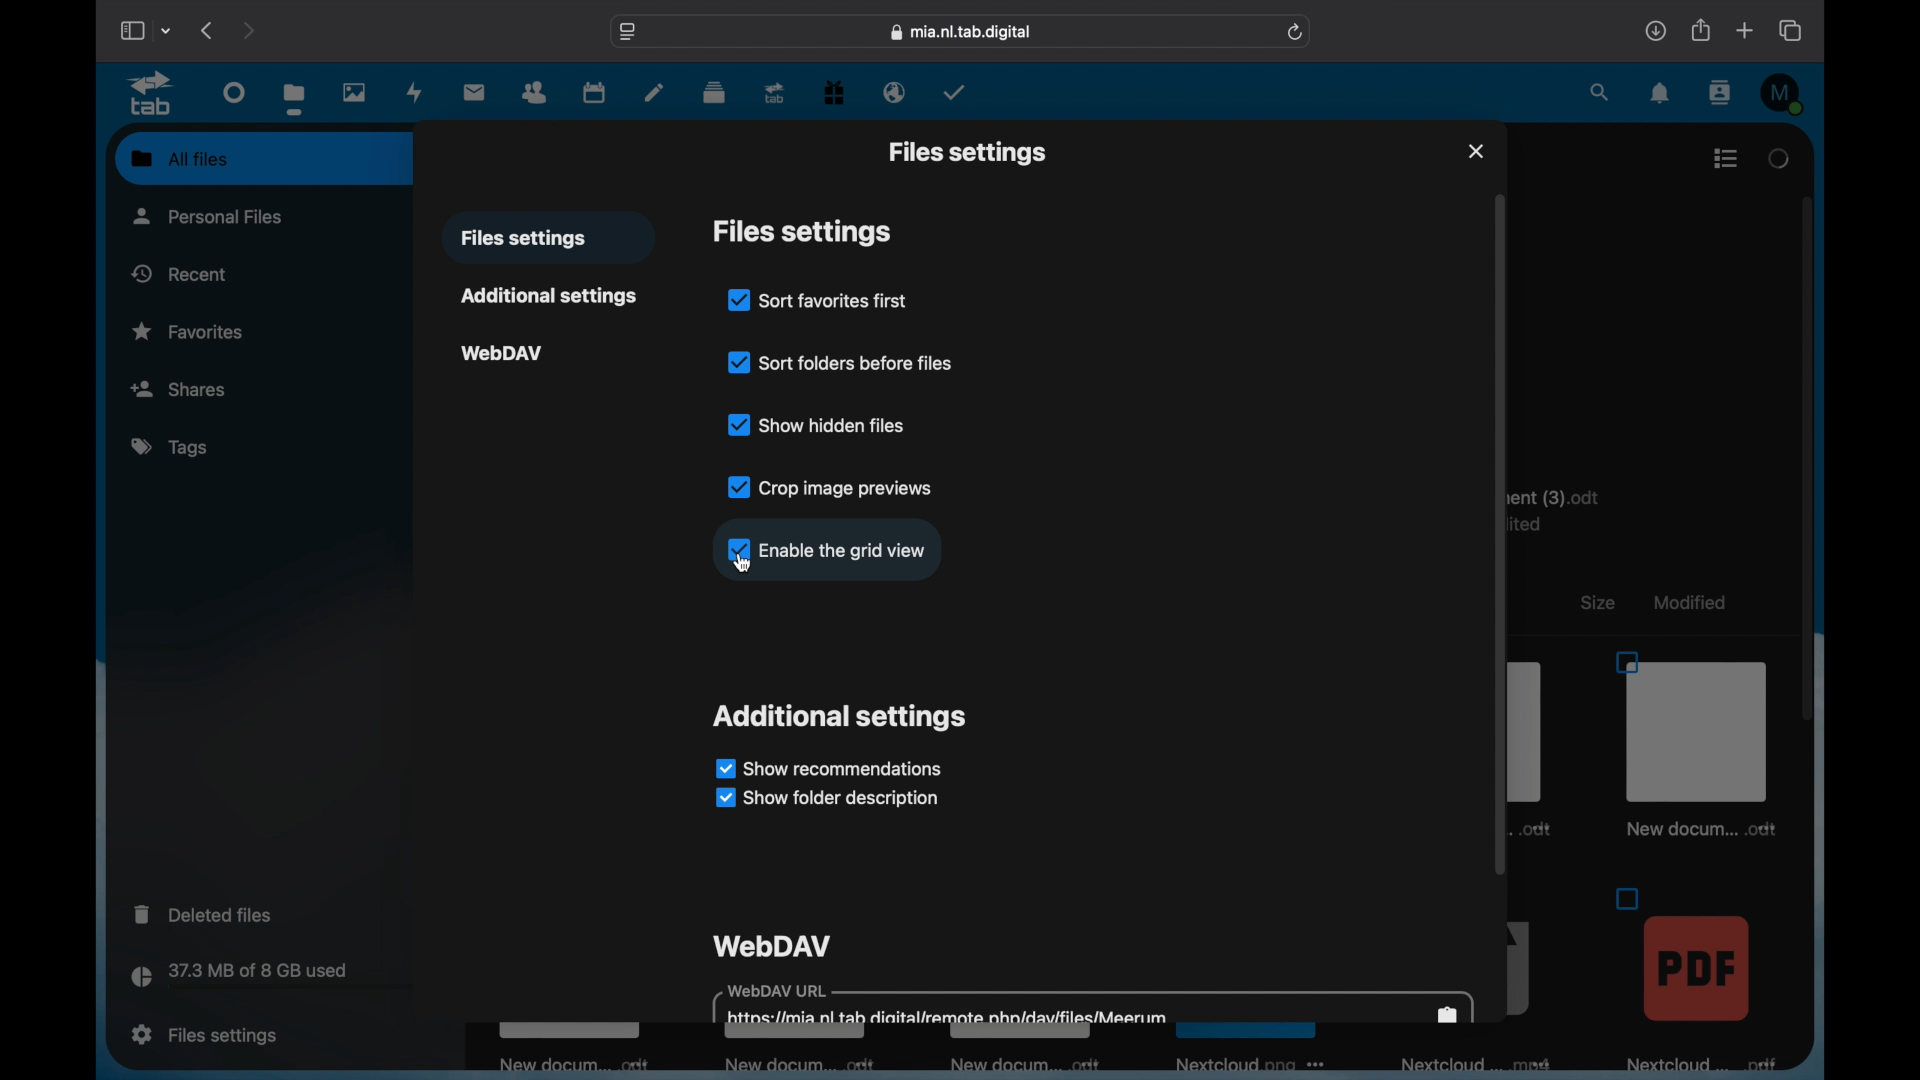  I want to click on additional settings, so click(548, 296).